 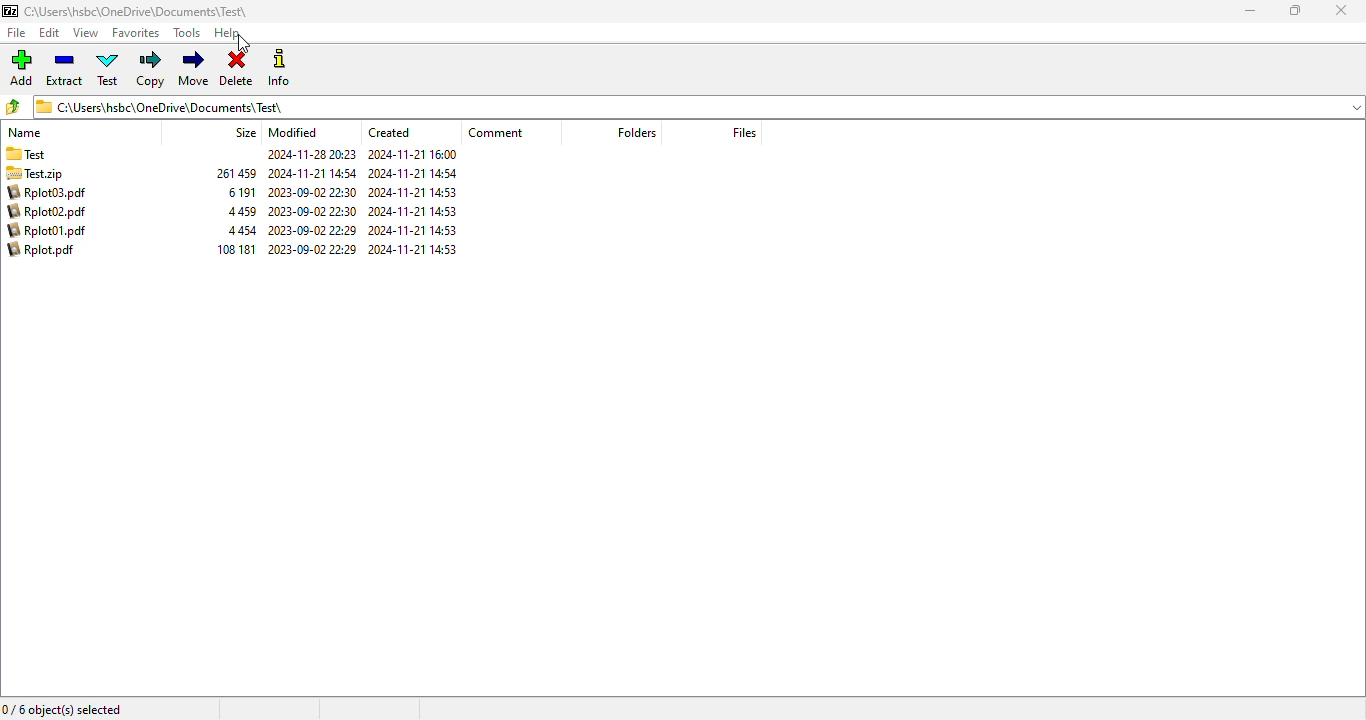 I want to click on add, so click(x=22, y=67).